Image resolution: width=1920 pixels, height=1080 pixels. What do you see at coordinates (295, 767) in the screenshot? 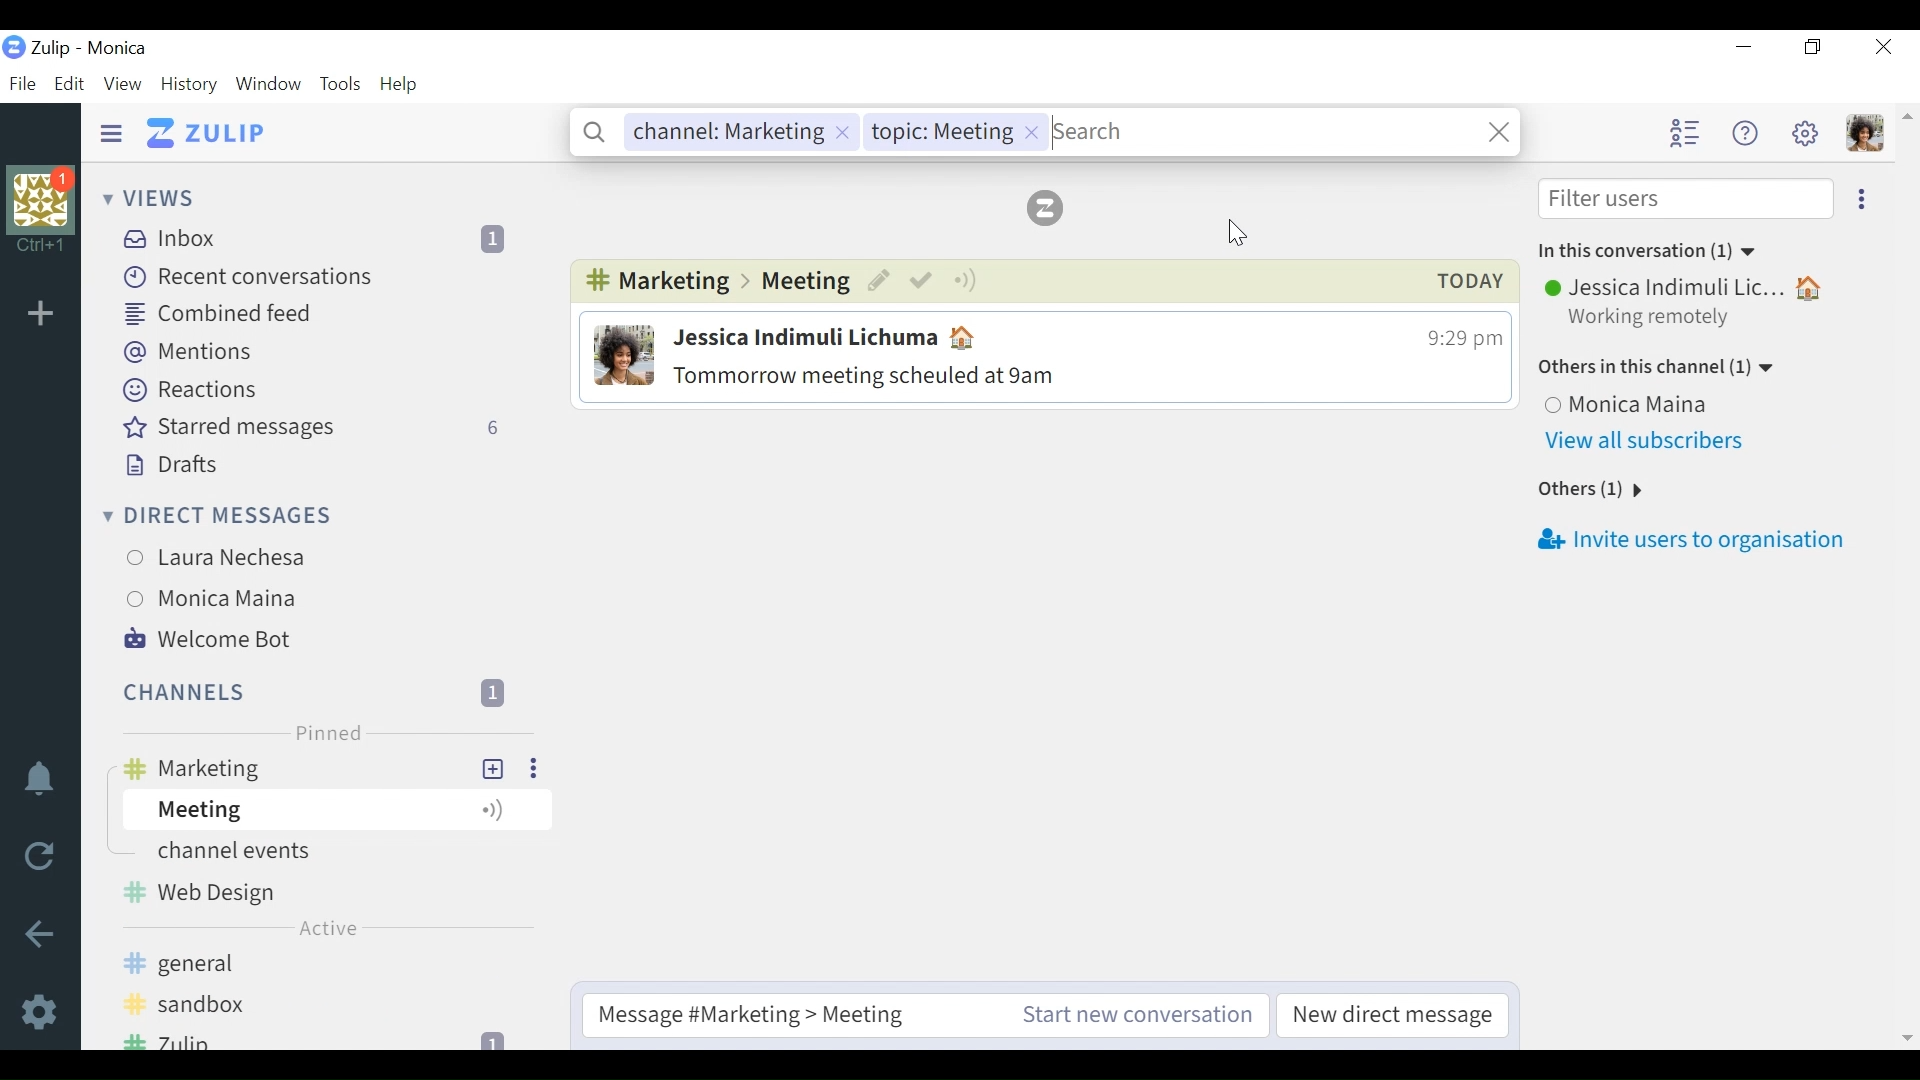
I see `Marketing` at bounding box center [295, 767].